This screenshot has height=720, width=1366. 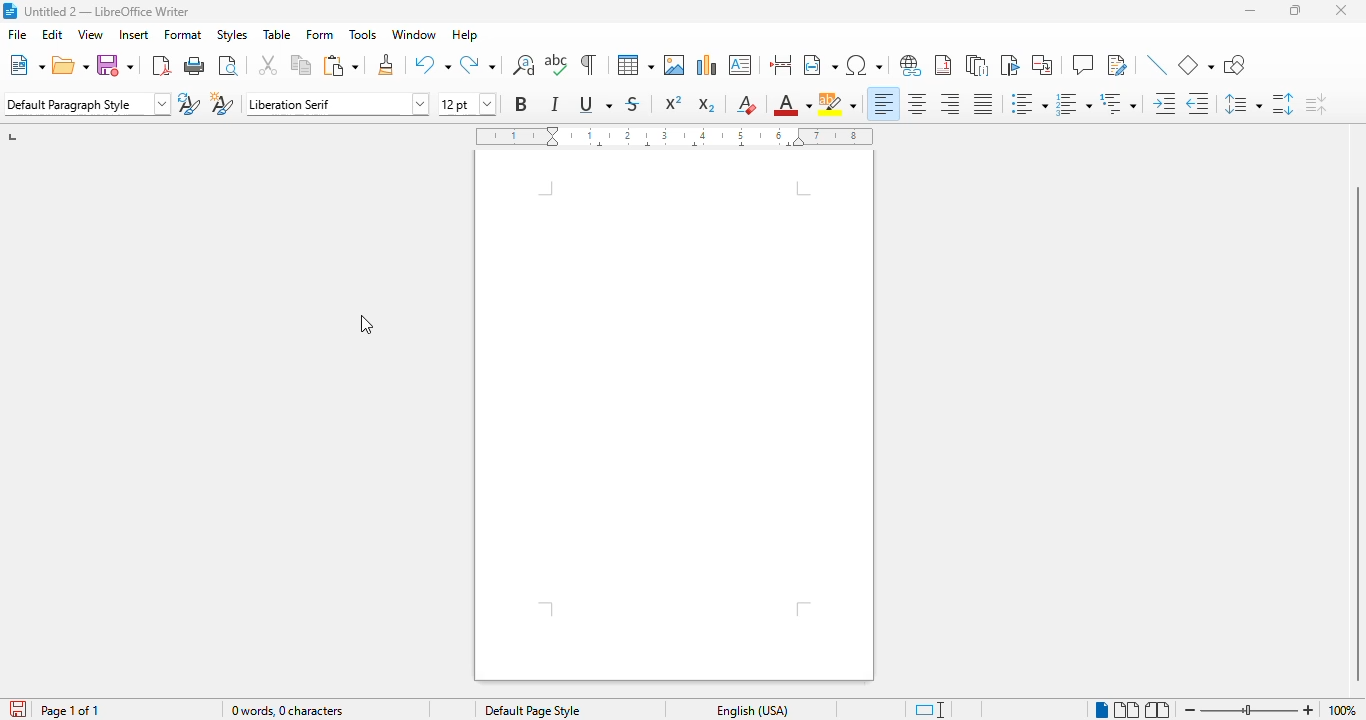 I want to click on show draw functions, so click(x=1235, y=65).